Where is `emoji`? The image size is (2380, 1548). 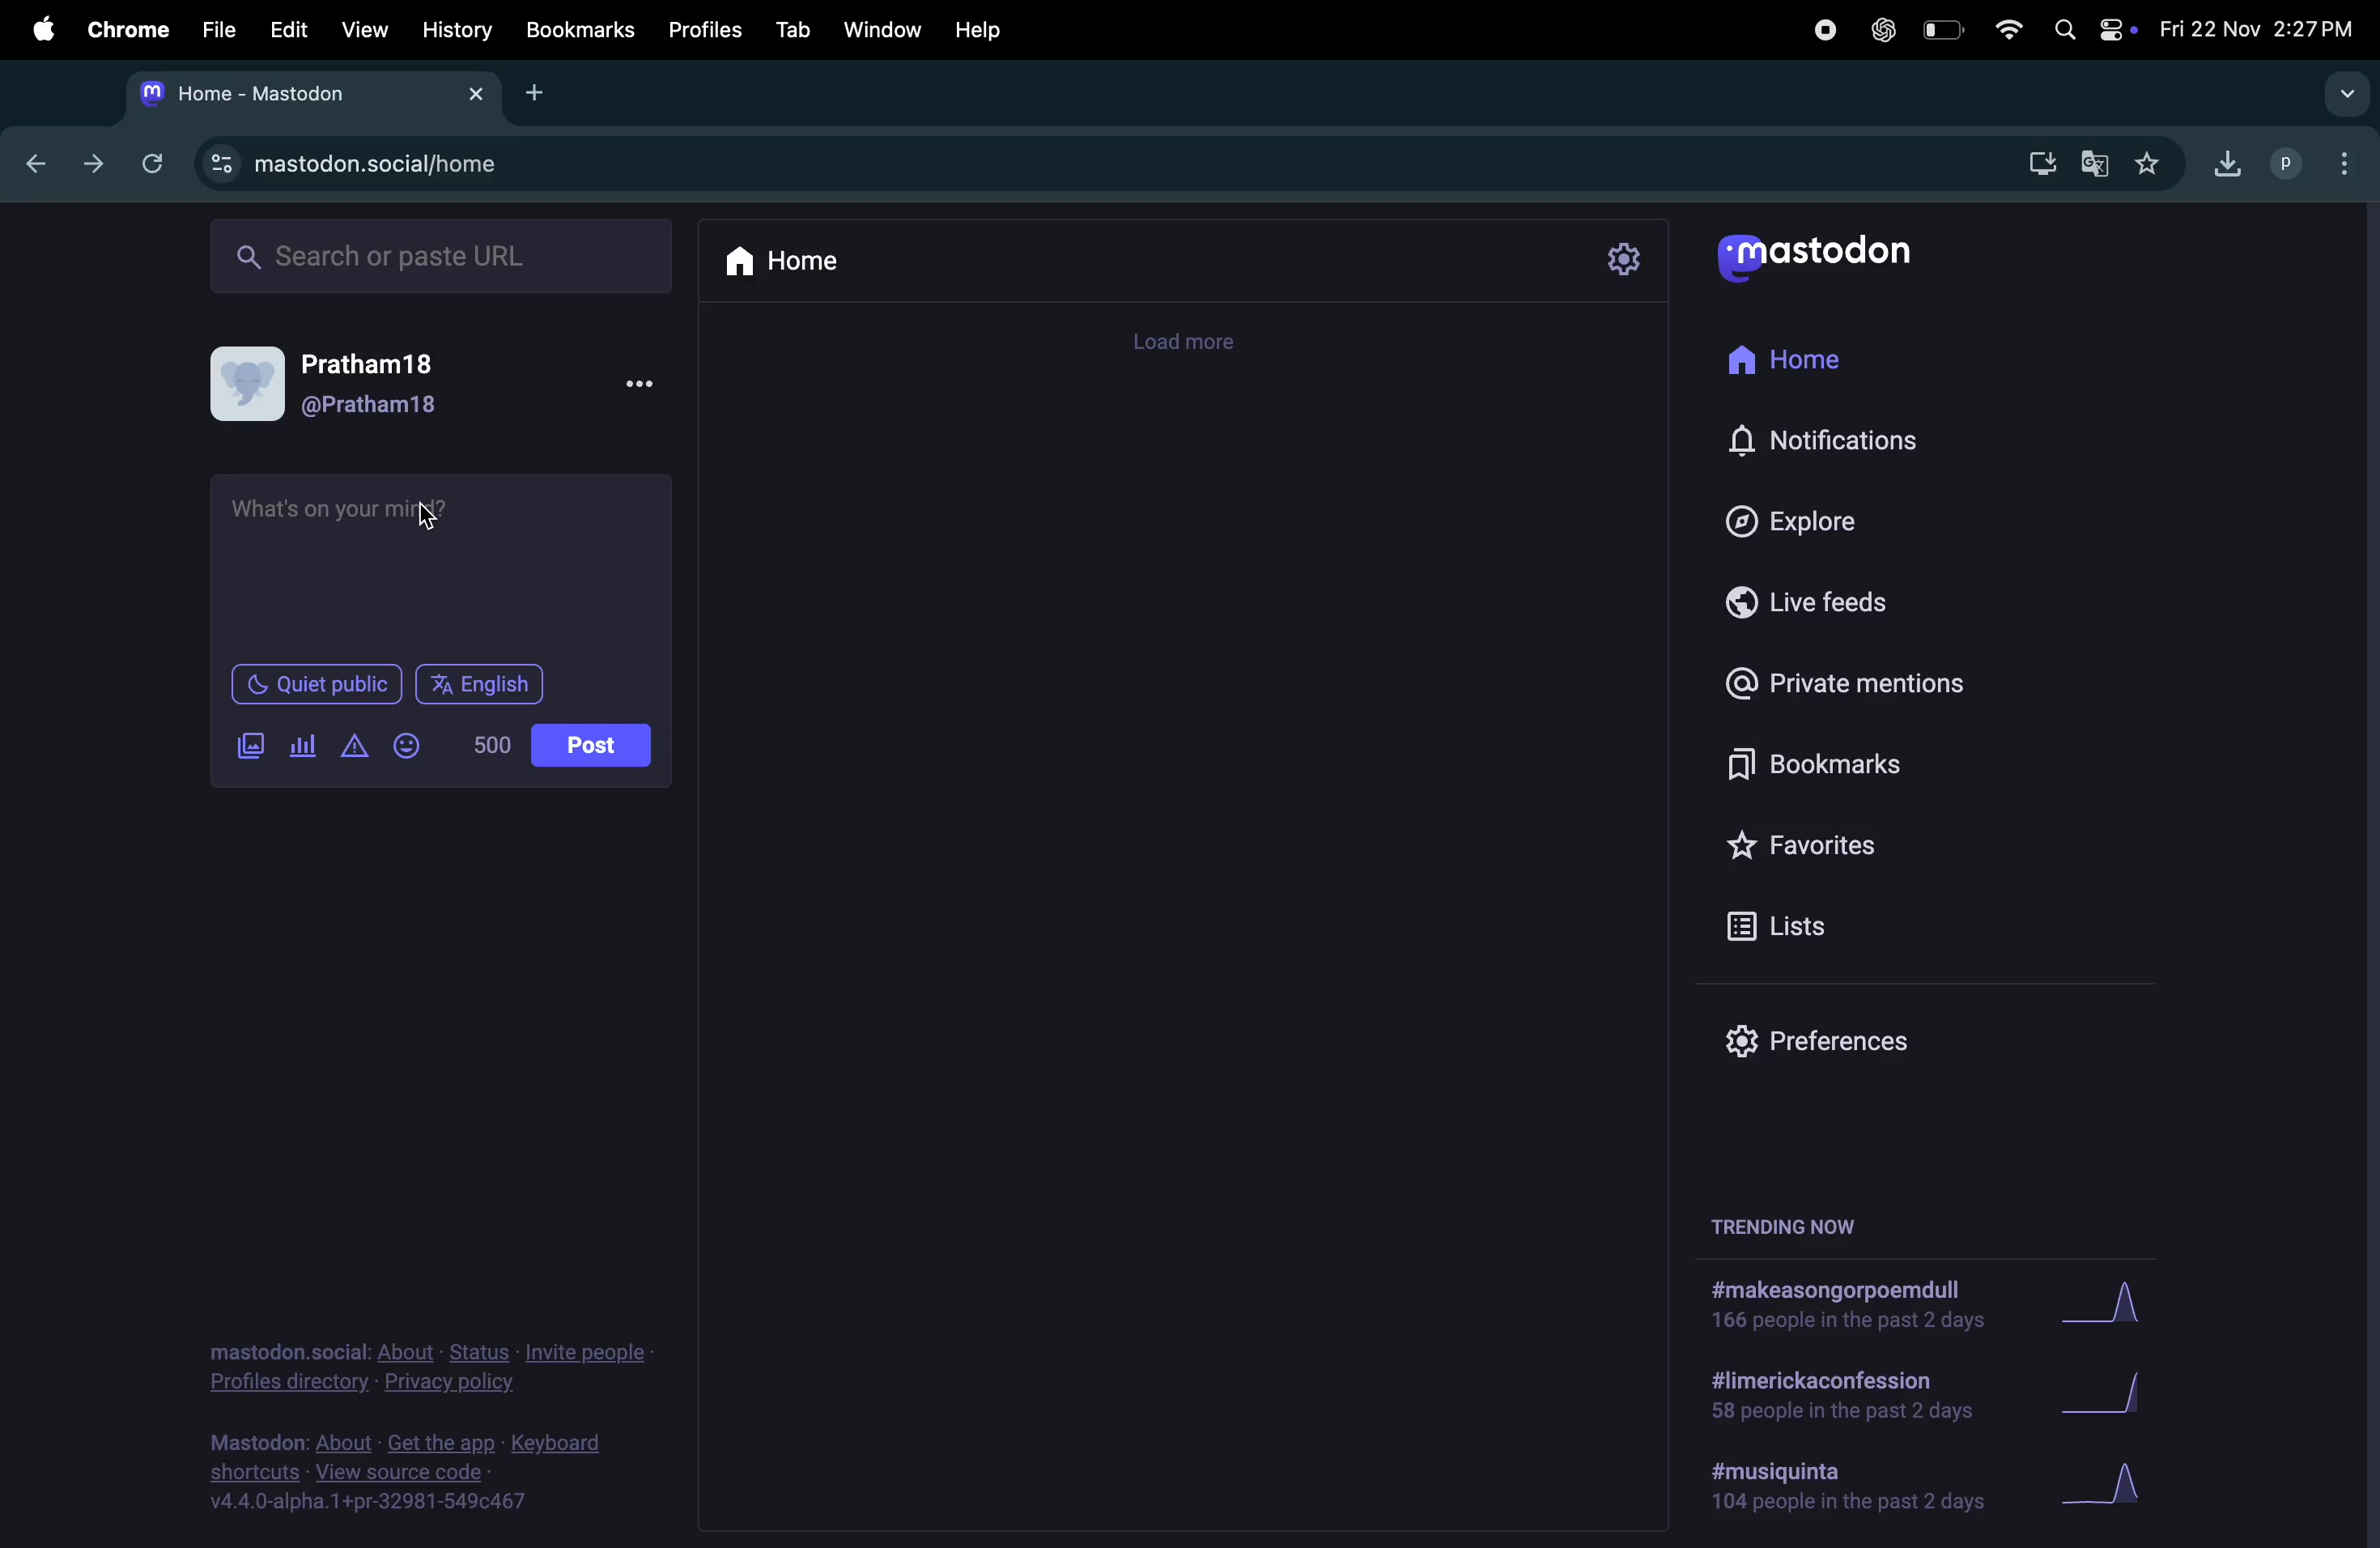 emoji is located at coordinates (407, 746).